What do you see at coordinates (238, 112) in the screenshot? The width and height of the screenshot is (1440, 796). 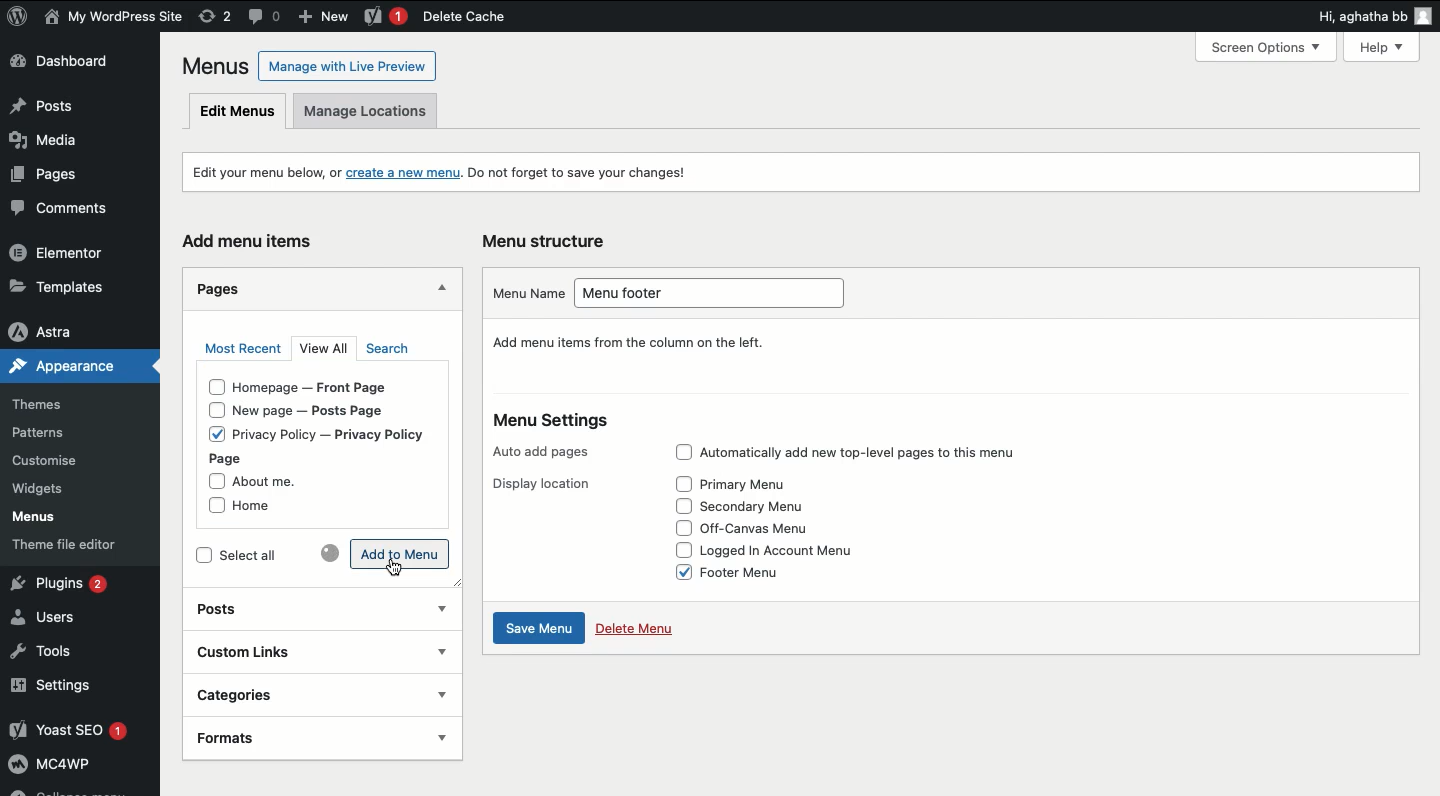 I see `Edit menus` at bounding box center [238, 112].